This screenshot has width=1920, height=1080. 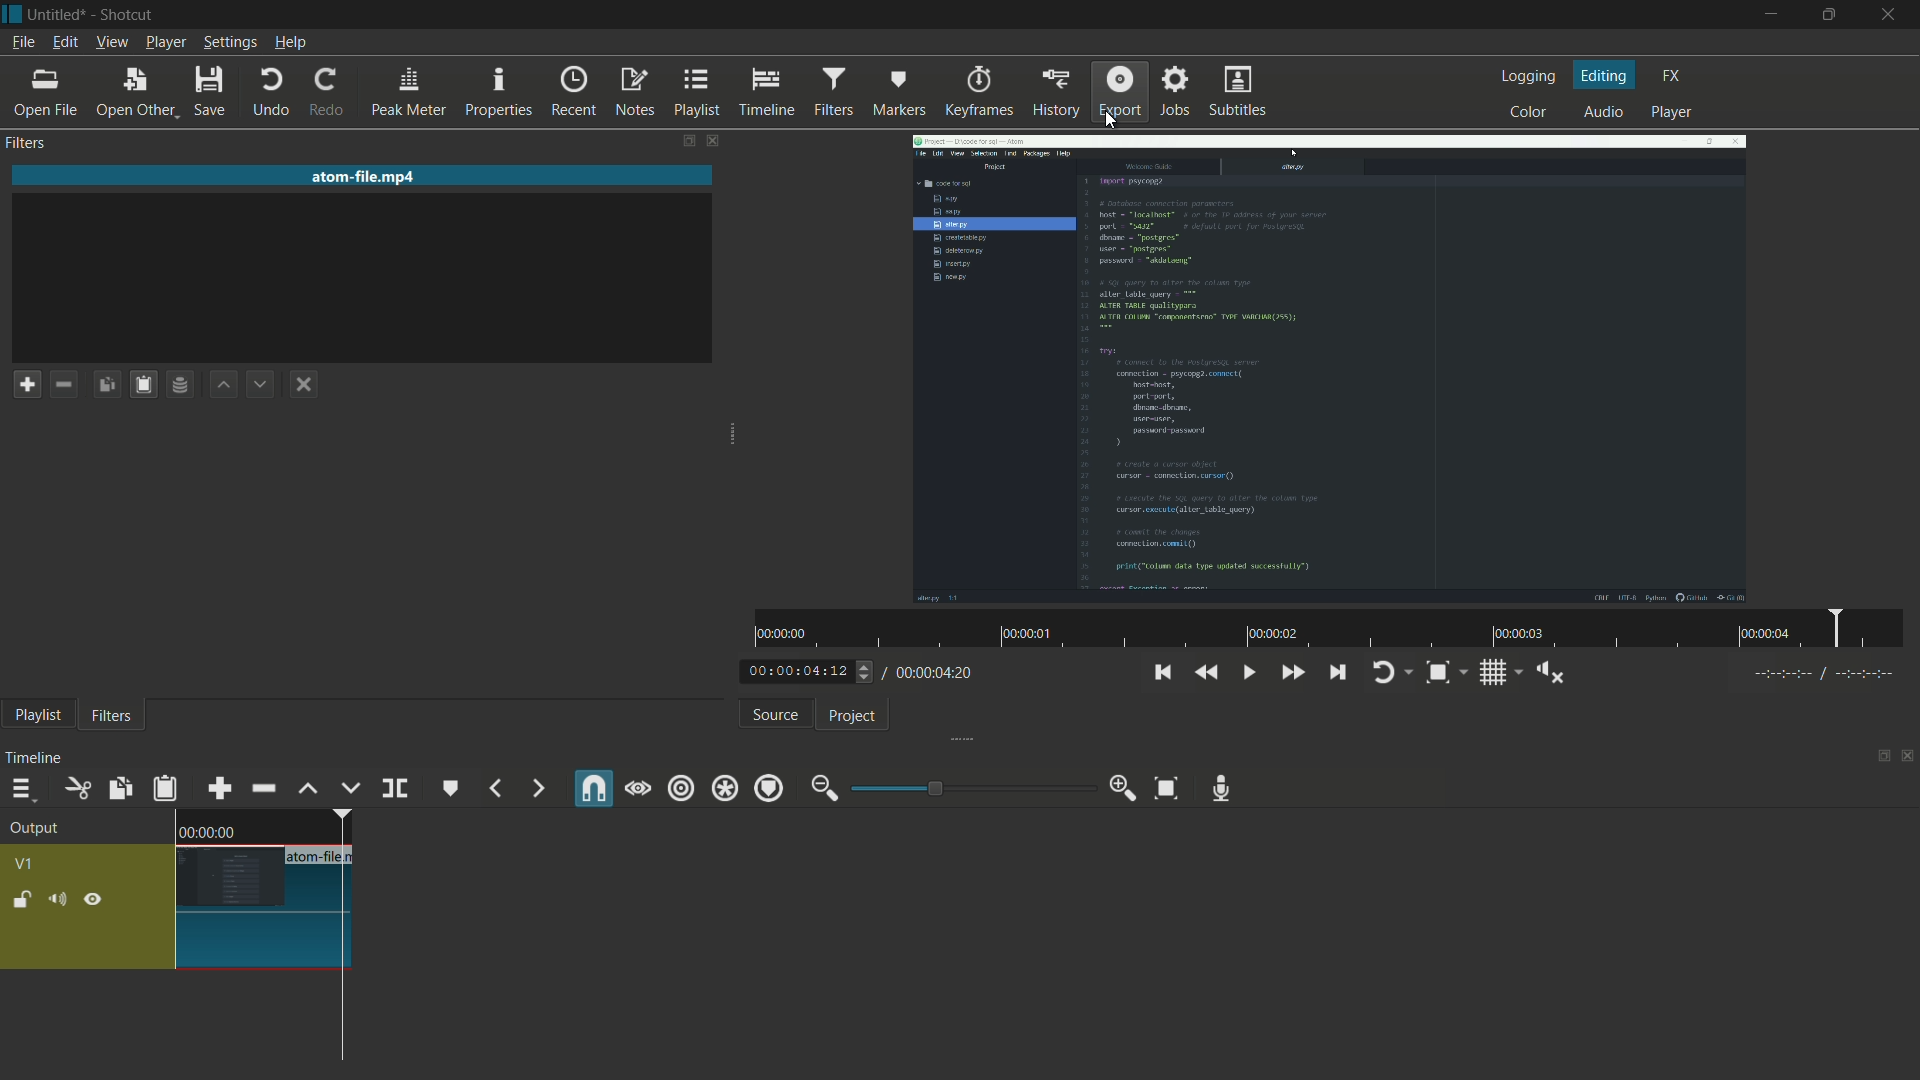 What do you see at coordinates (833, 91) in the screenshot?
I see `filters` at bounding box center [833, 91].